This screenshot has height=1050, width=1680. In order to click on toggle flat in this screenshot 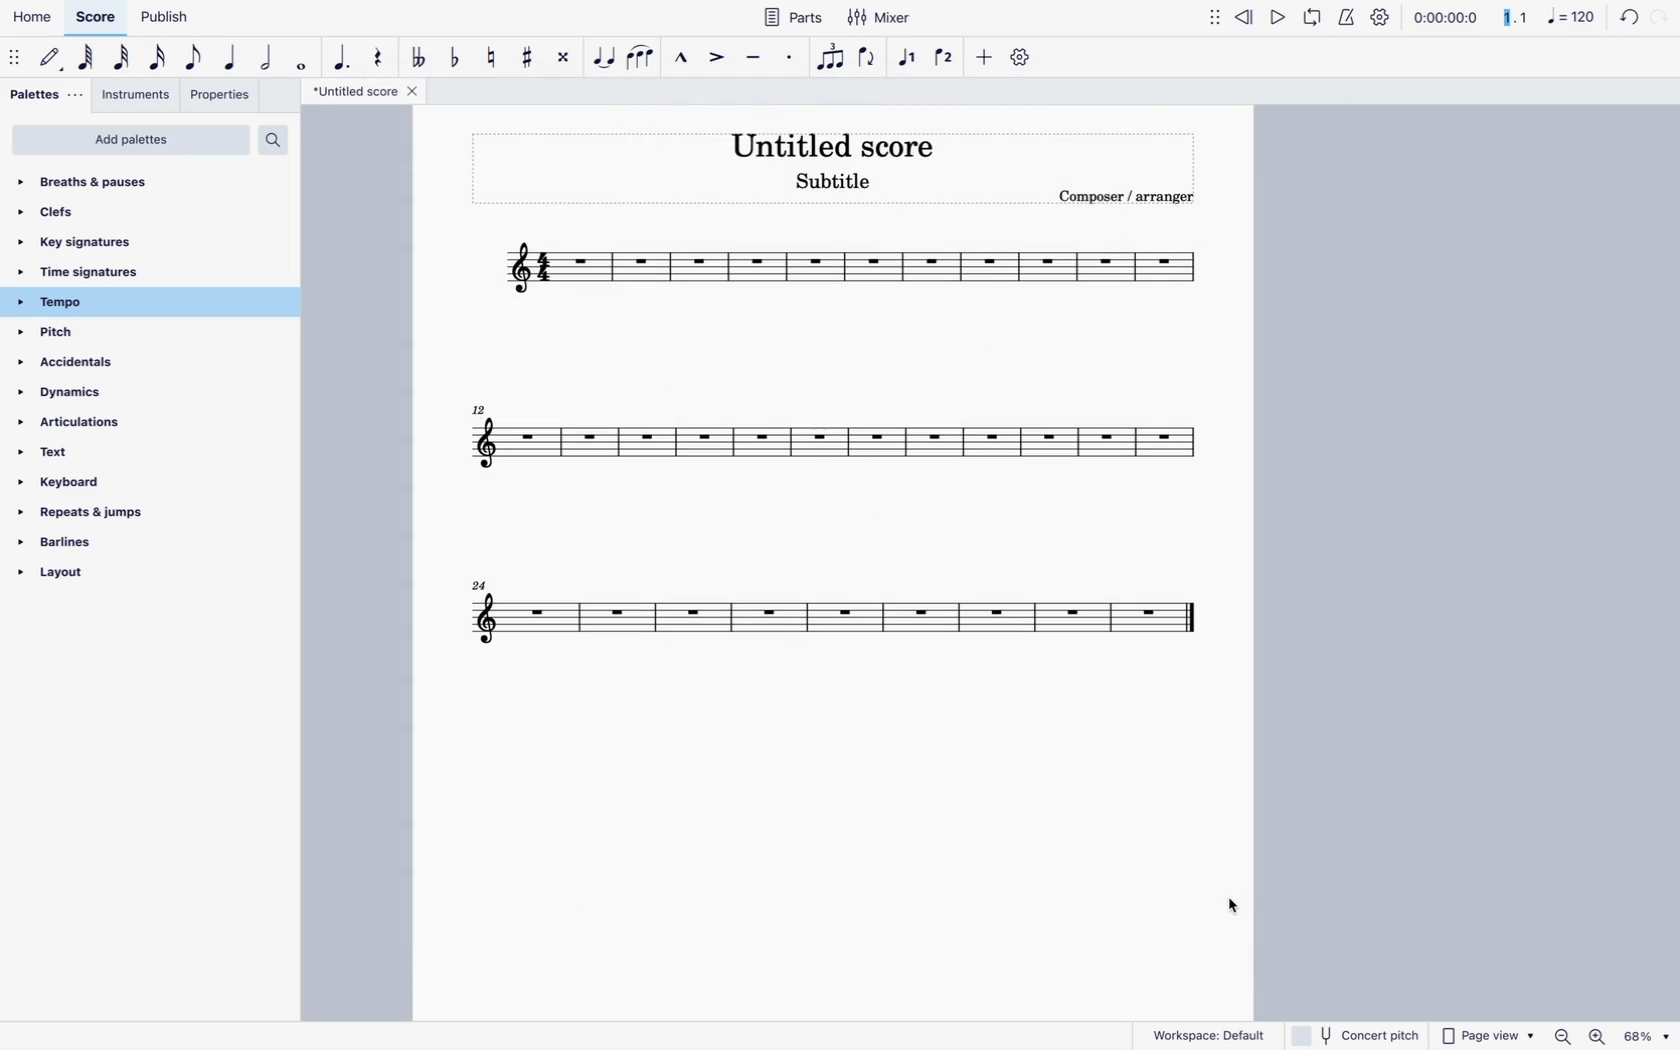, I will do `click(459, 60)`.